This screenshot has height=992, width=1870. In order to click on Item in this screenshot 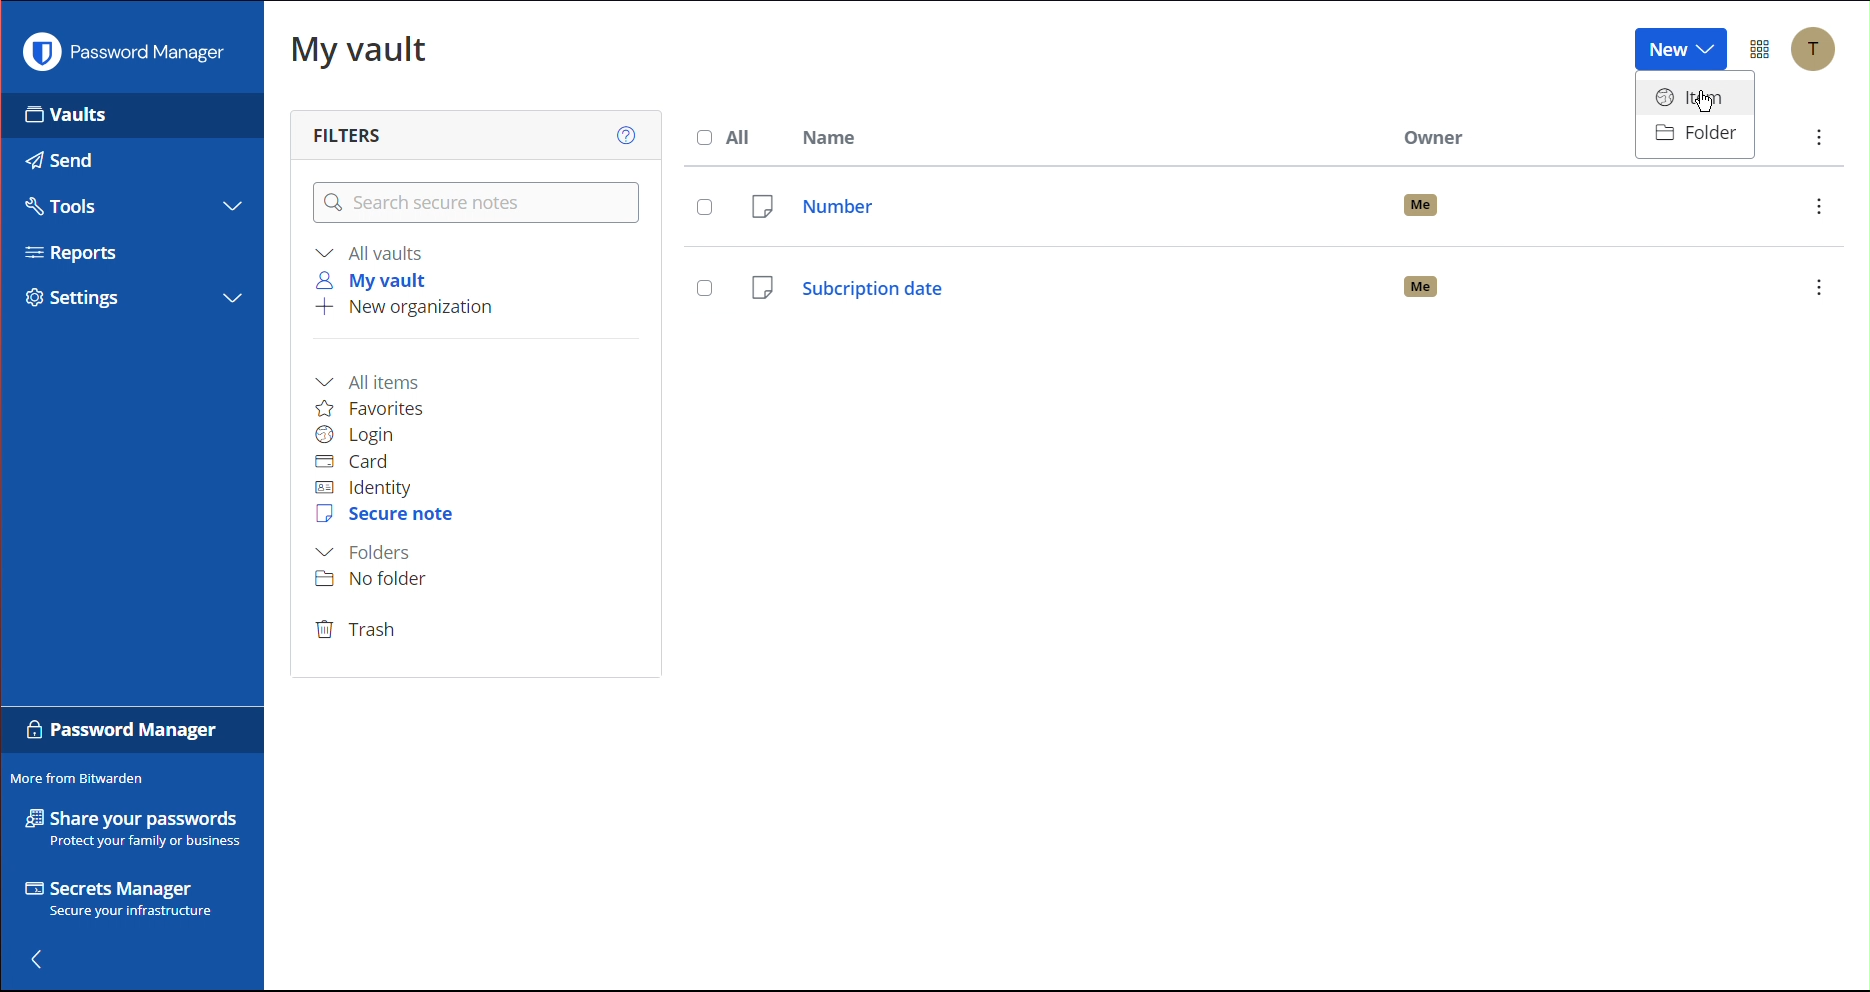, I will do `click(1691, 95)`.